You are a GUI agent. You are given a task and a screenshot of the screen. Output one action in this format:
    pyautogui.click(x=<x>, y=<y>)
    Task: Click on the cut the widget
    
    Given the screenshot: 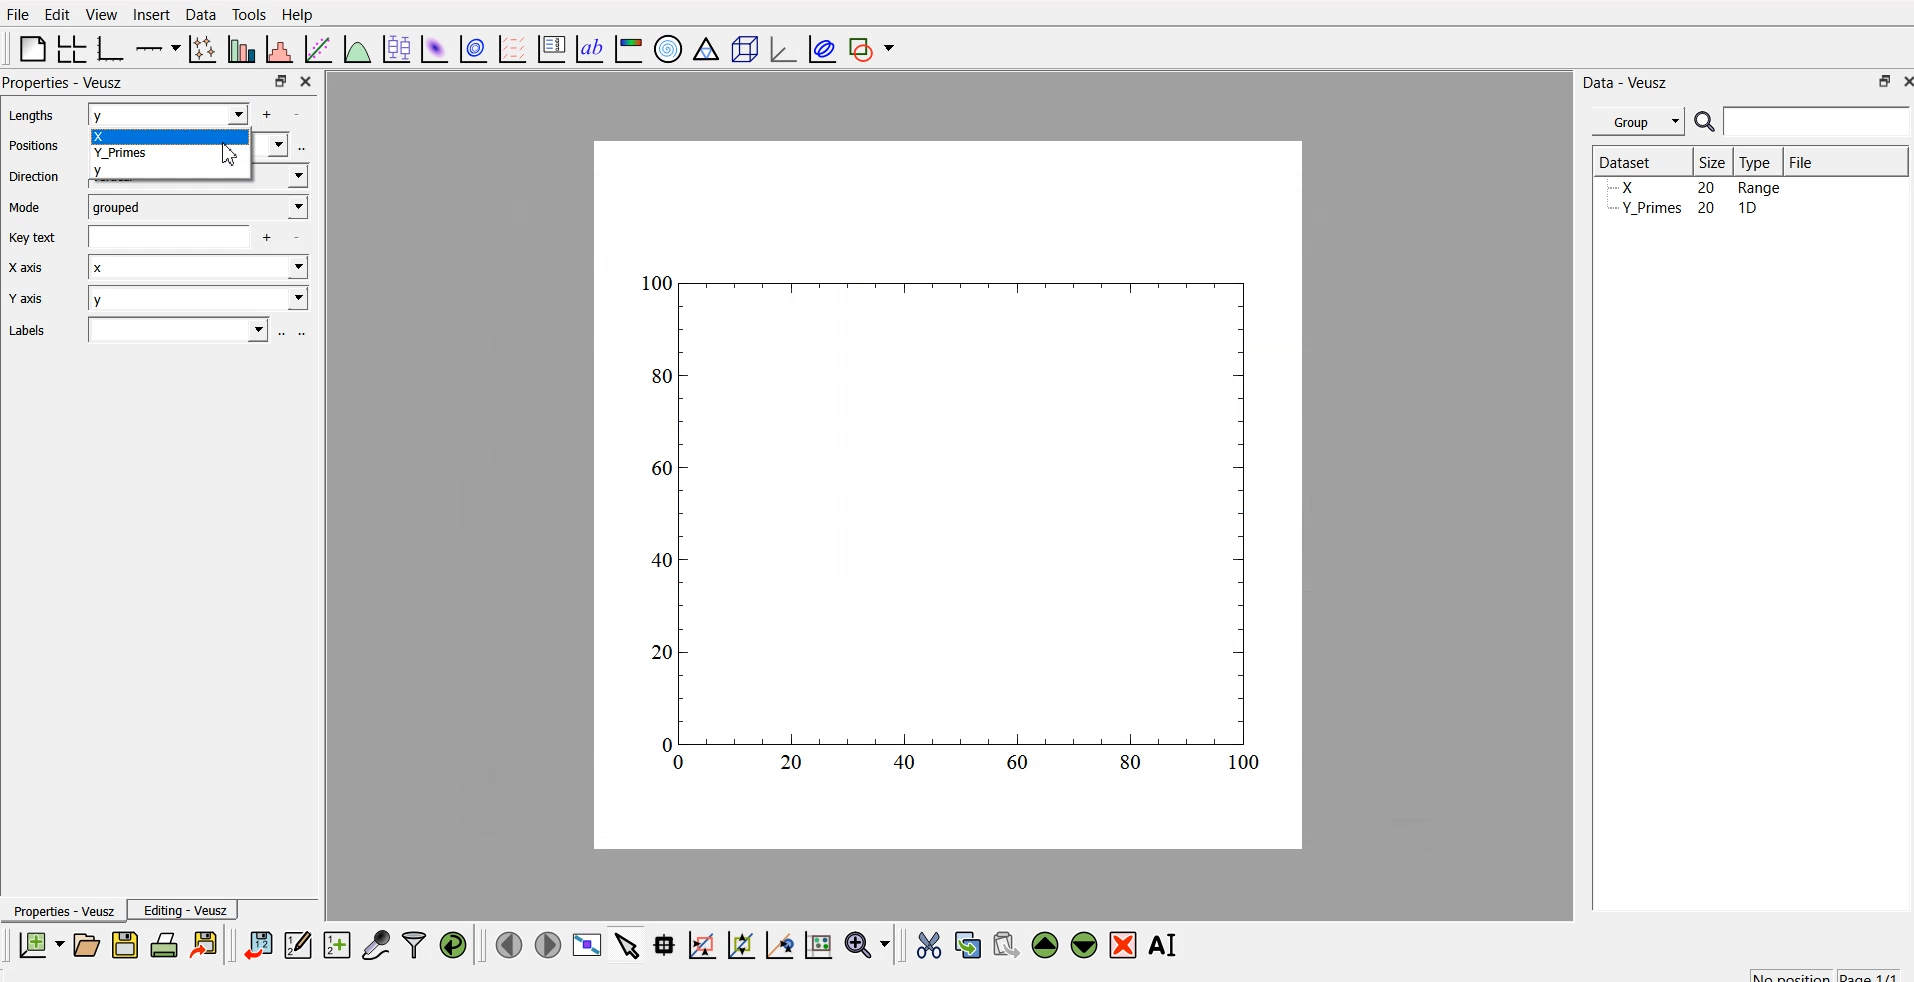 What is the action you would take?
    pyautogui.click(x=924, y=945)
    